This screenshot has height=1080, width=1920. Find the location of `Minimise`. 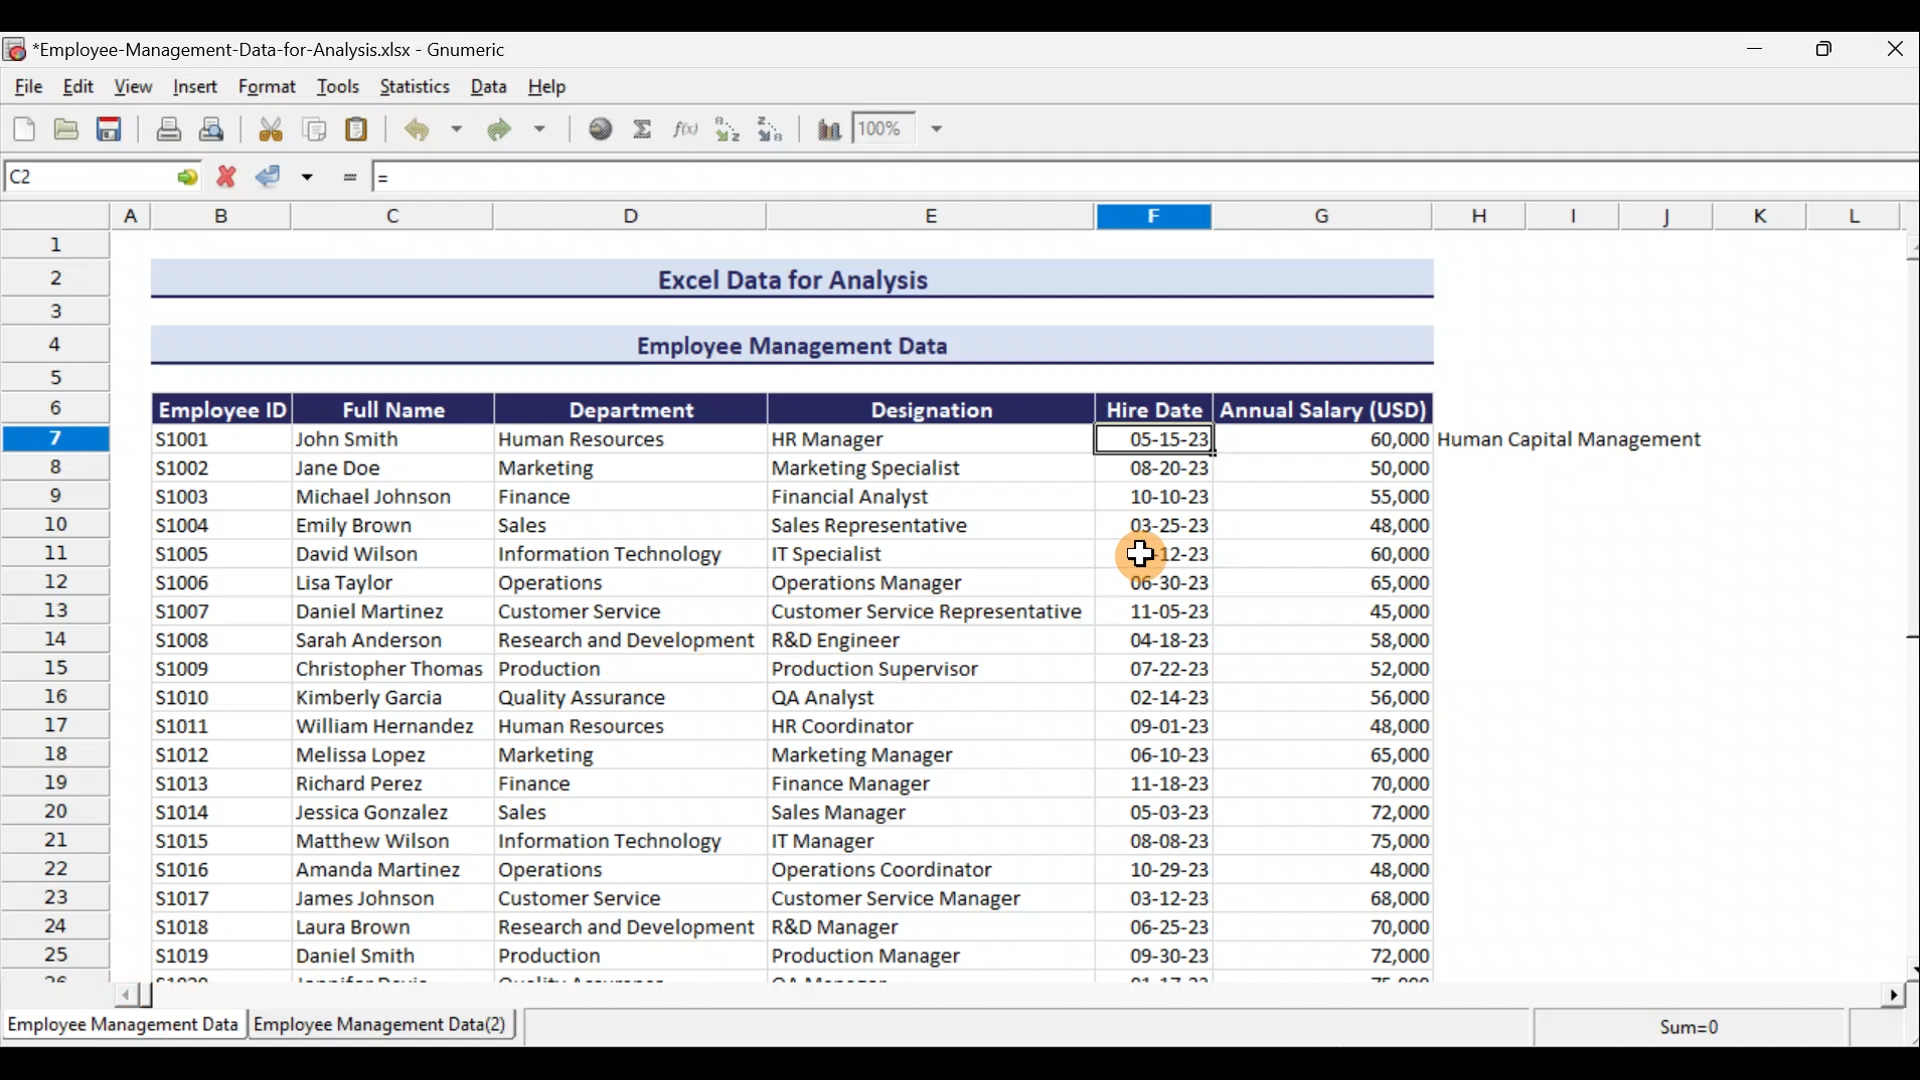

Minimise is located at coordinates (1756, 47).